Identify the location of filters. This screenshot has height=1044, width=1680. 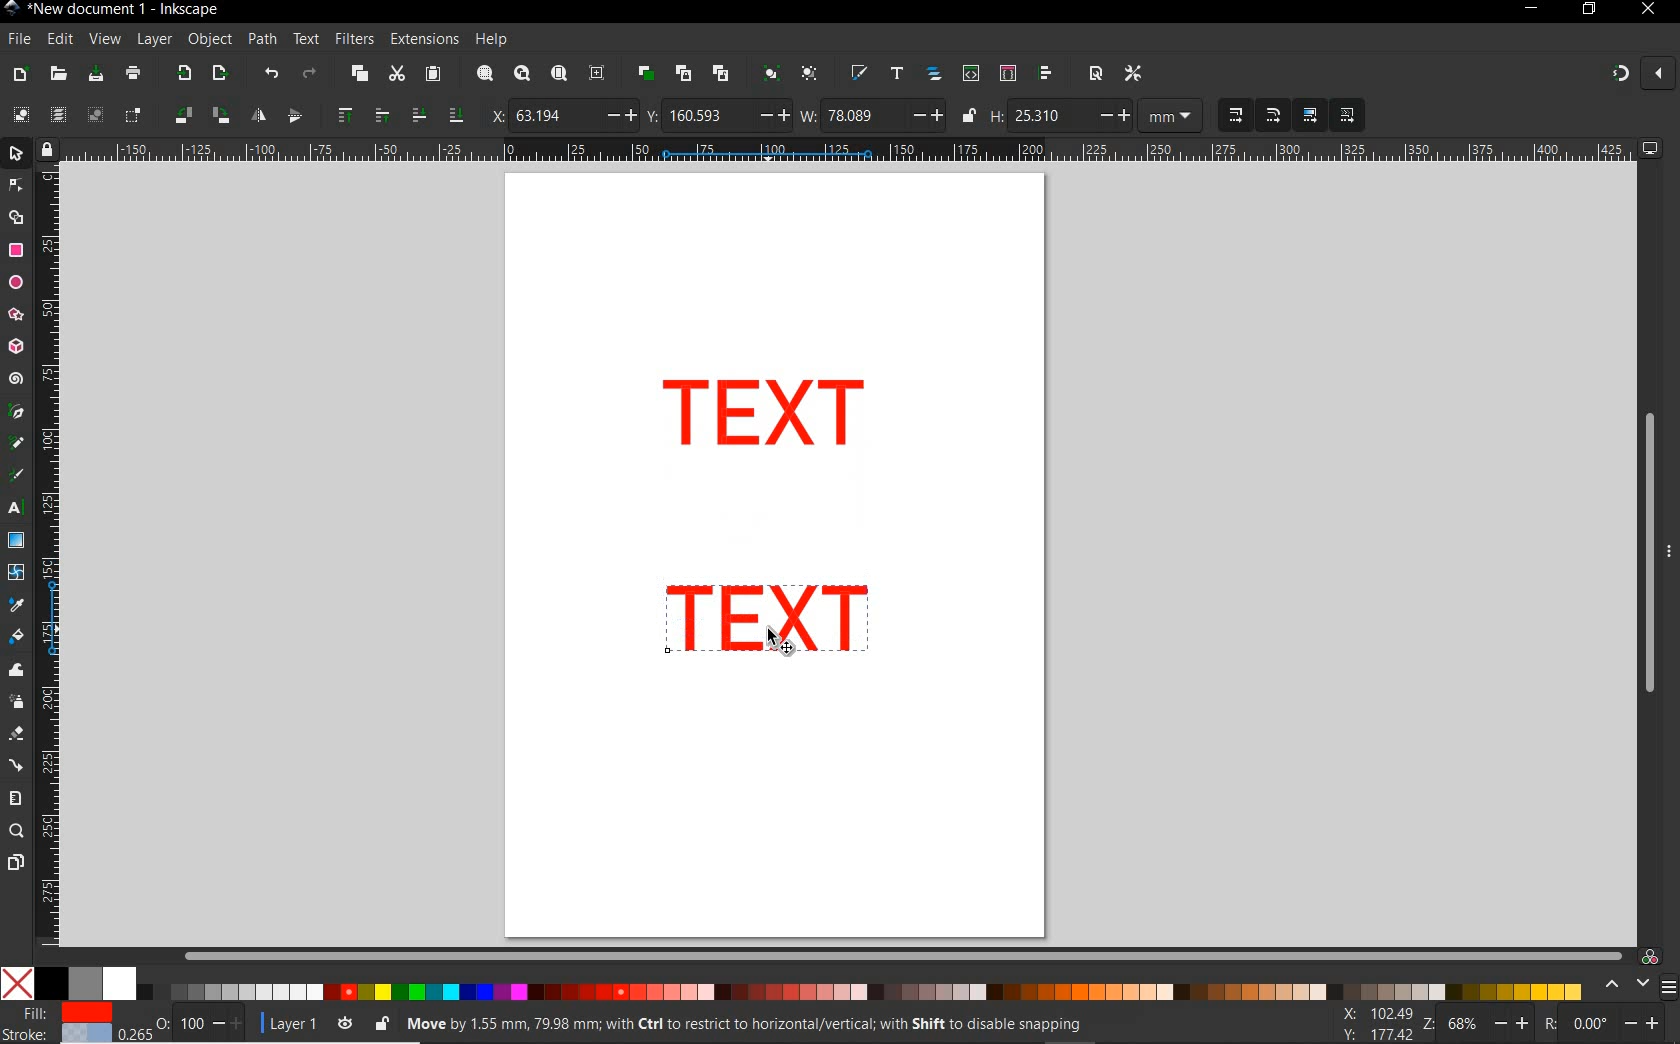
(354, 39).